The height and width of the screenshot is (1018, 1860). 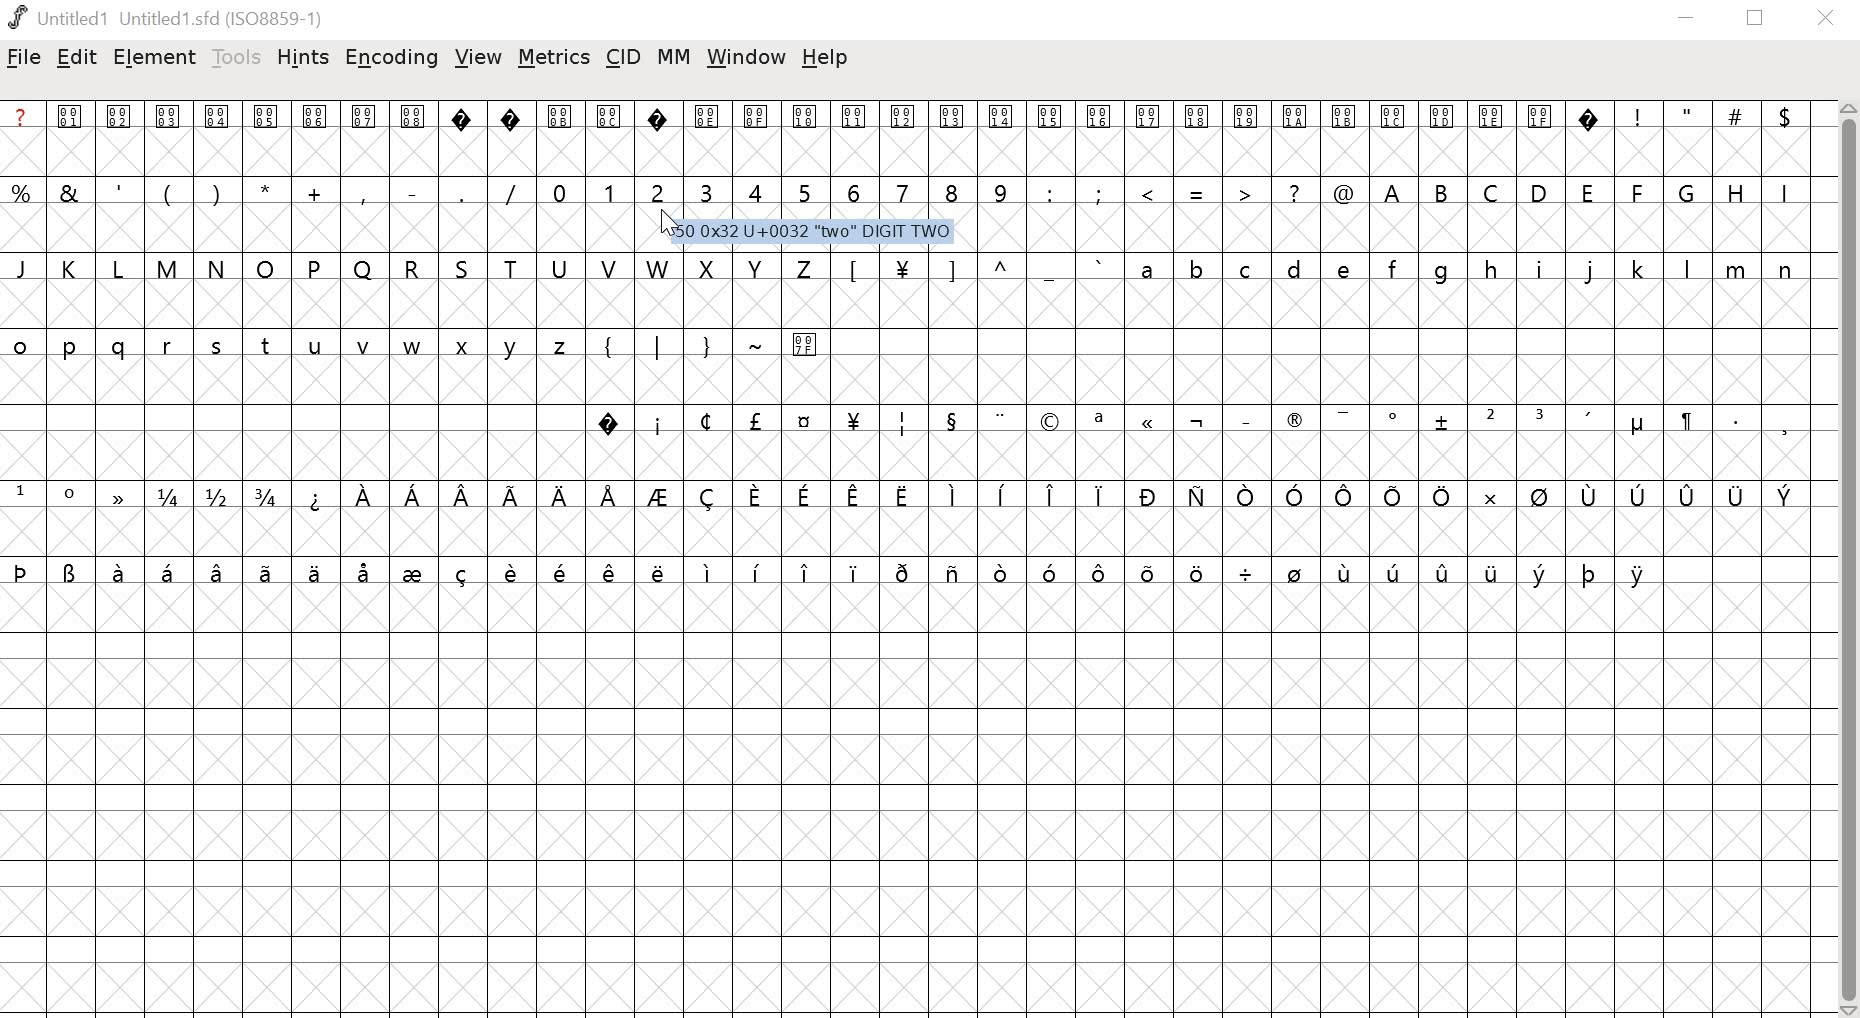 I want to click on encoding, so click(x=393, y=57).